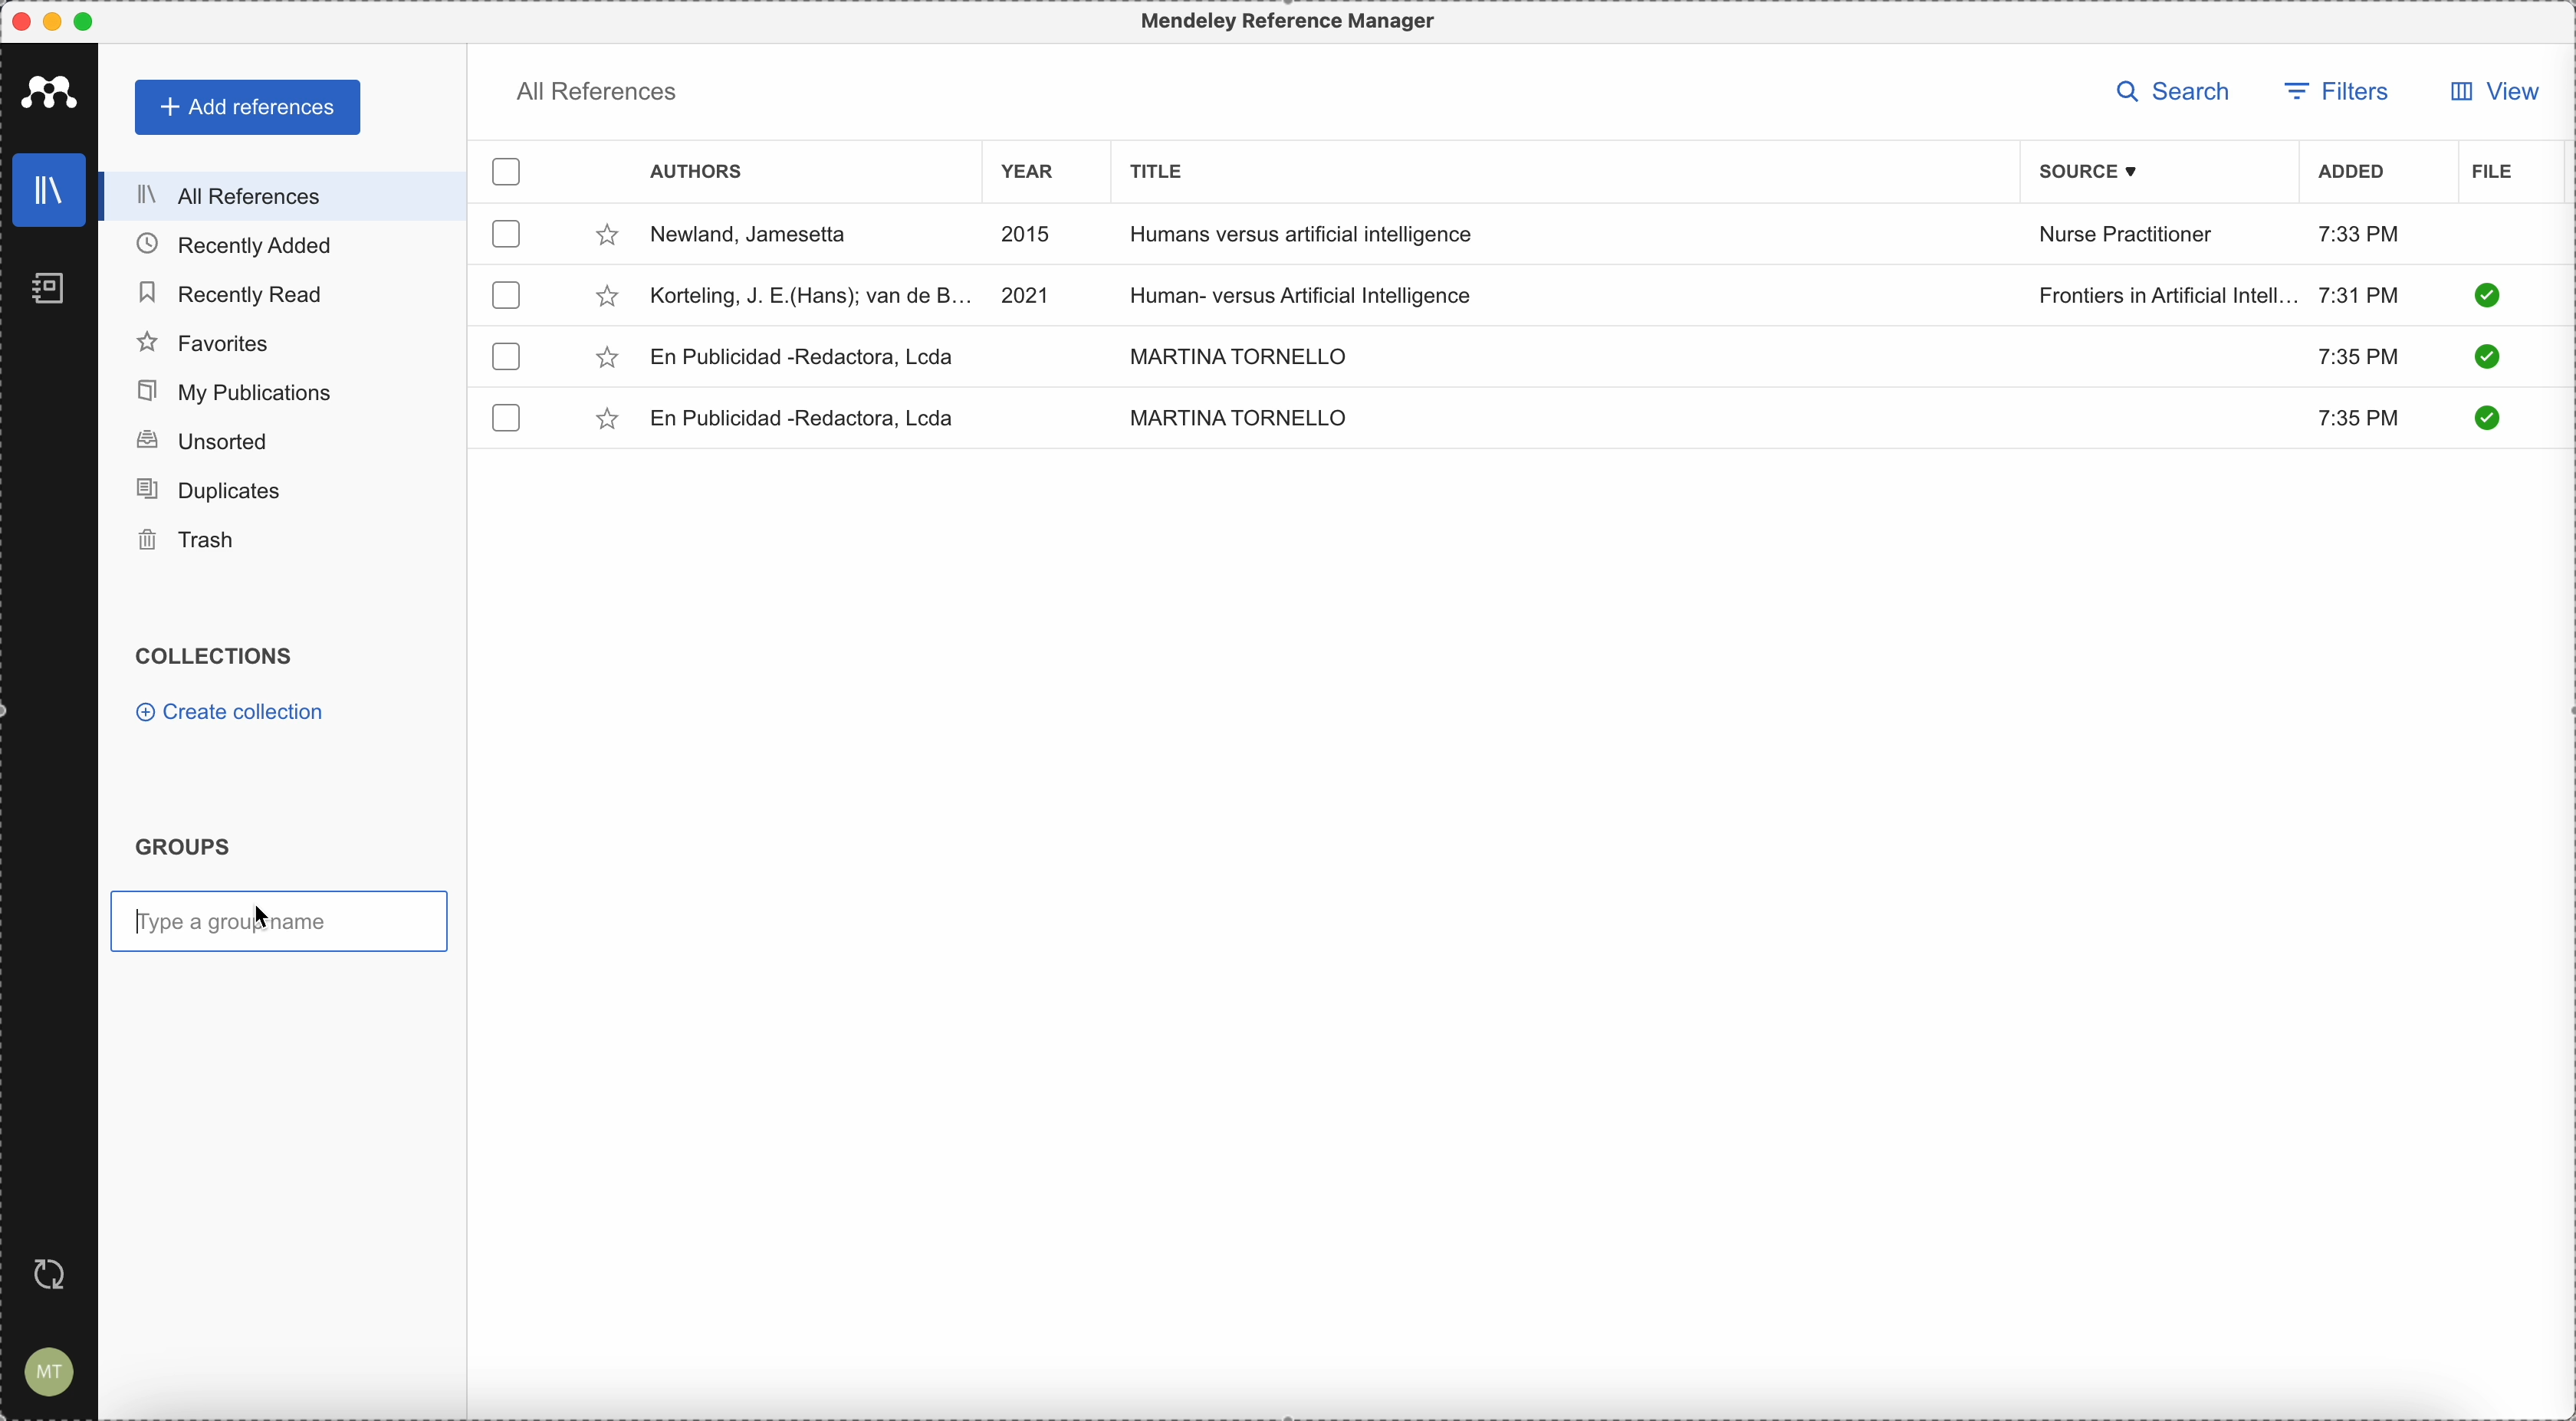  What do you see at coordinates (52, 294) in the screenshot?
I see `notebooks` at bounding box center [52, 294].